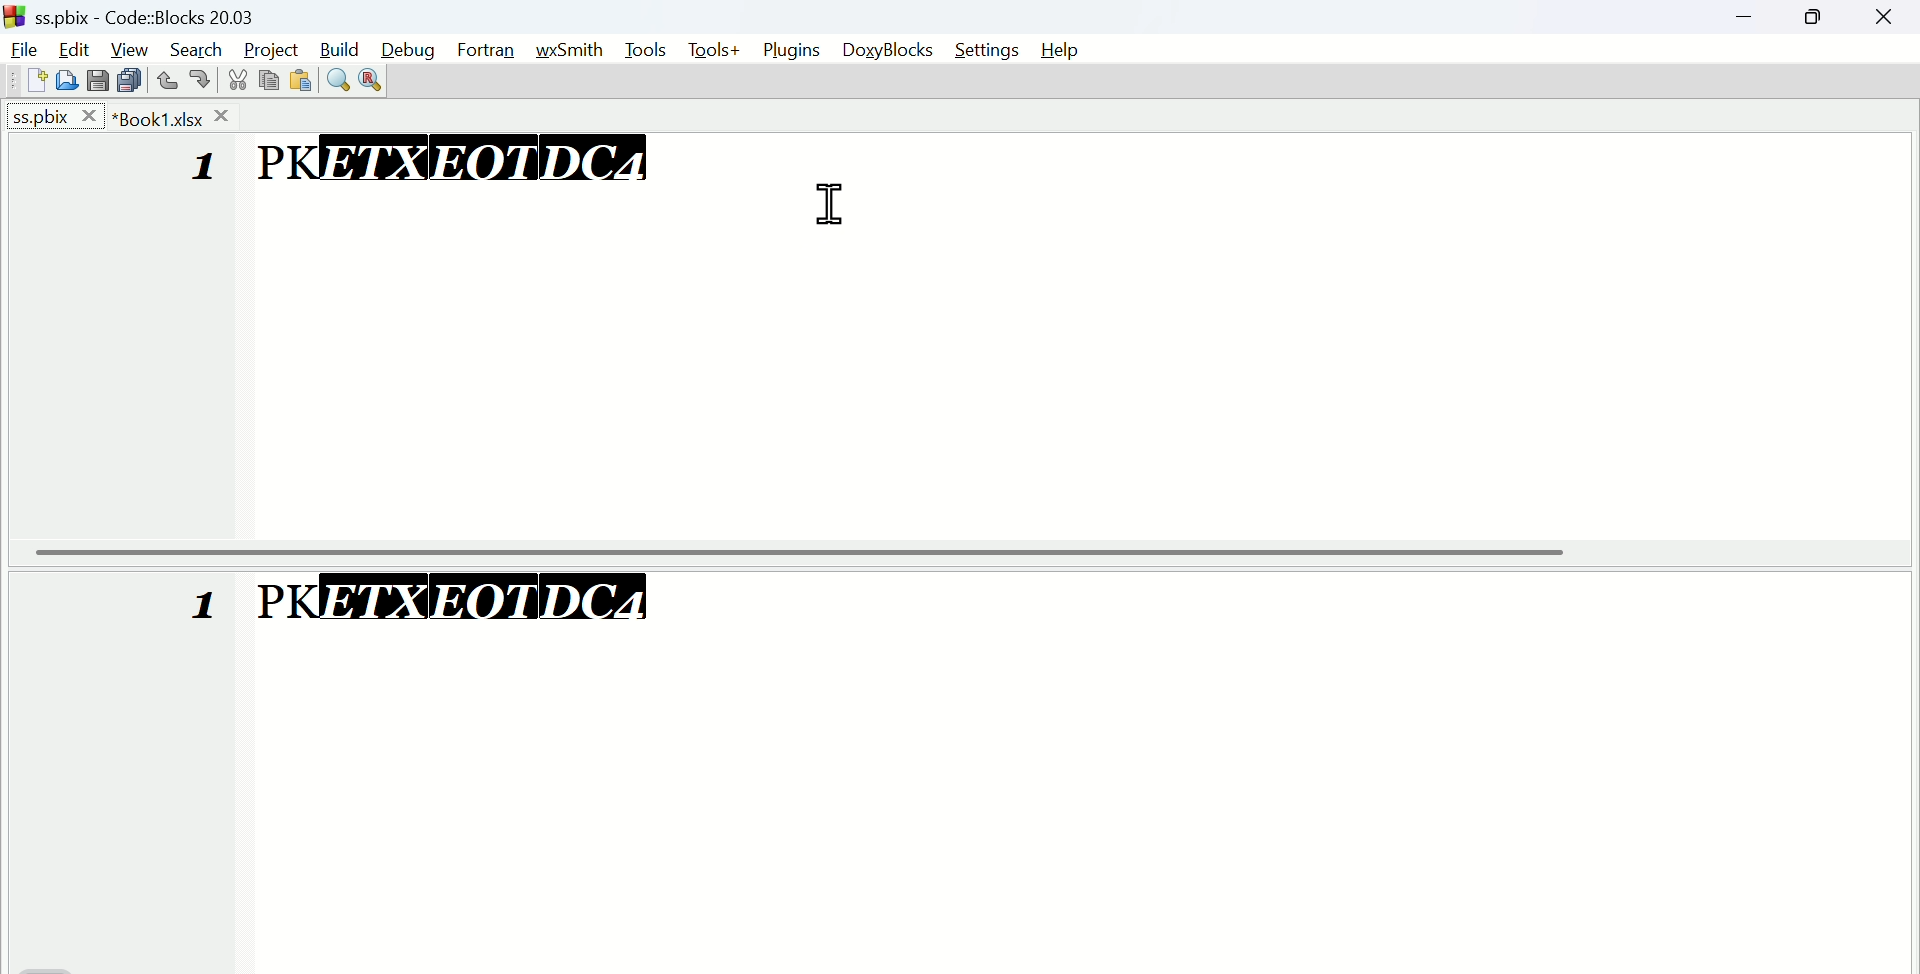  I want to click on file, so click(23, 47).